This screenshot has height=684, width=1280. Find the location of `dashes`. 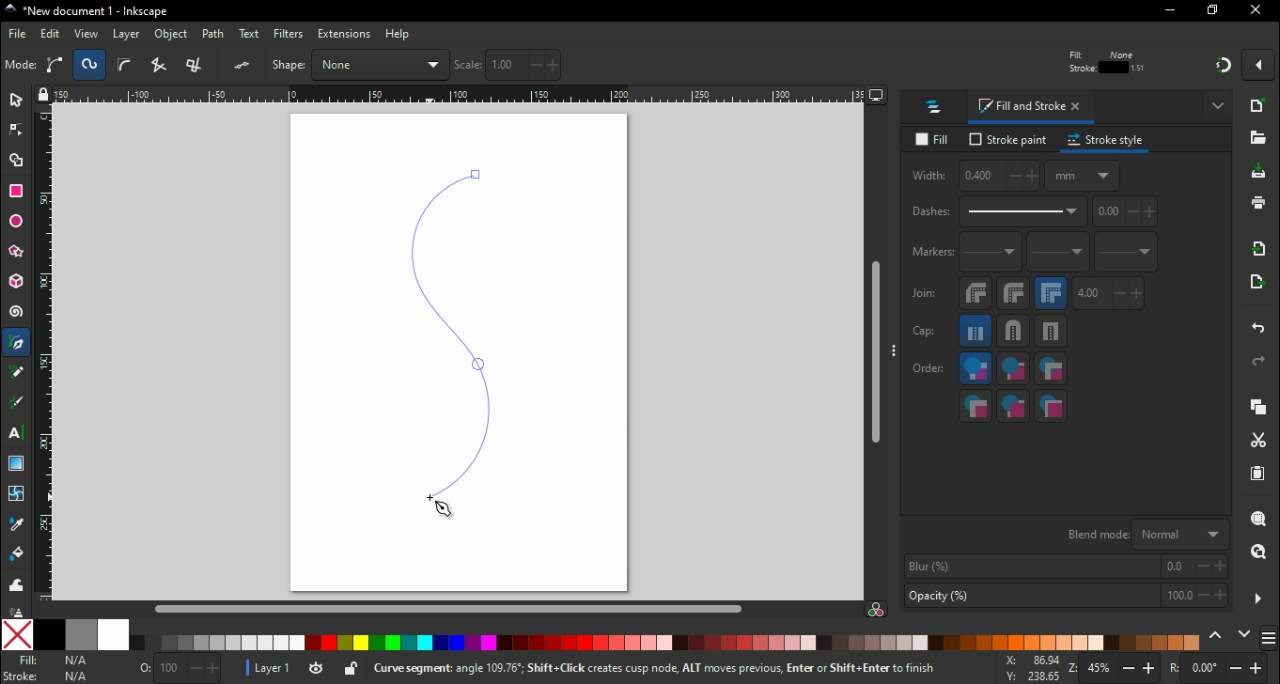

dashes is located at coordinates (999, 214).